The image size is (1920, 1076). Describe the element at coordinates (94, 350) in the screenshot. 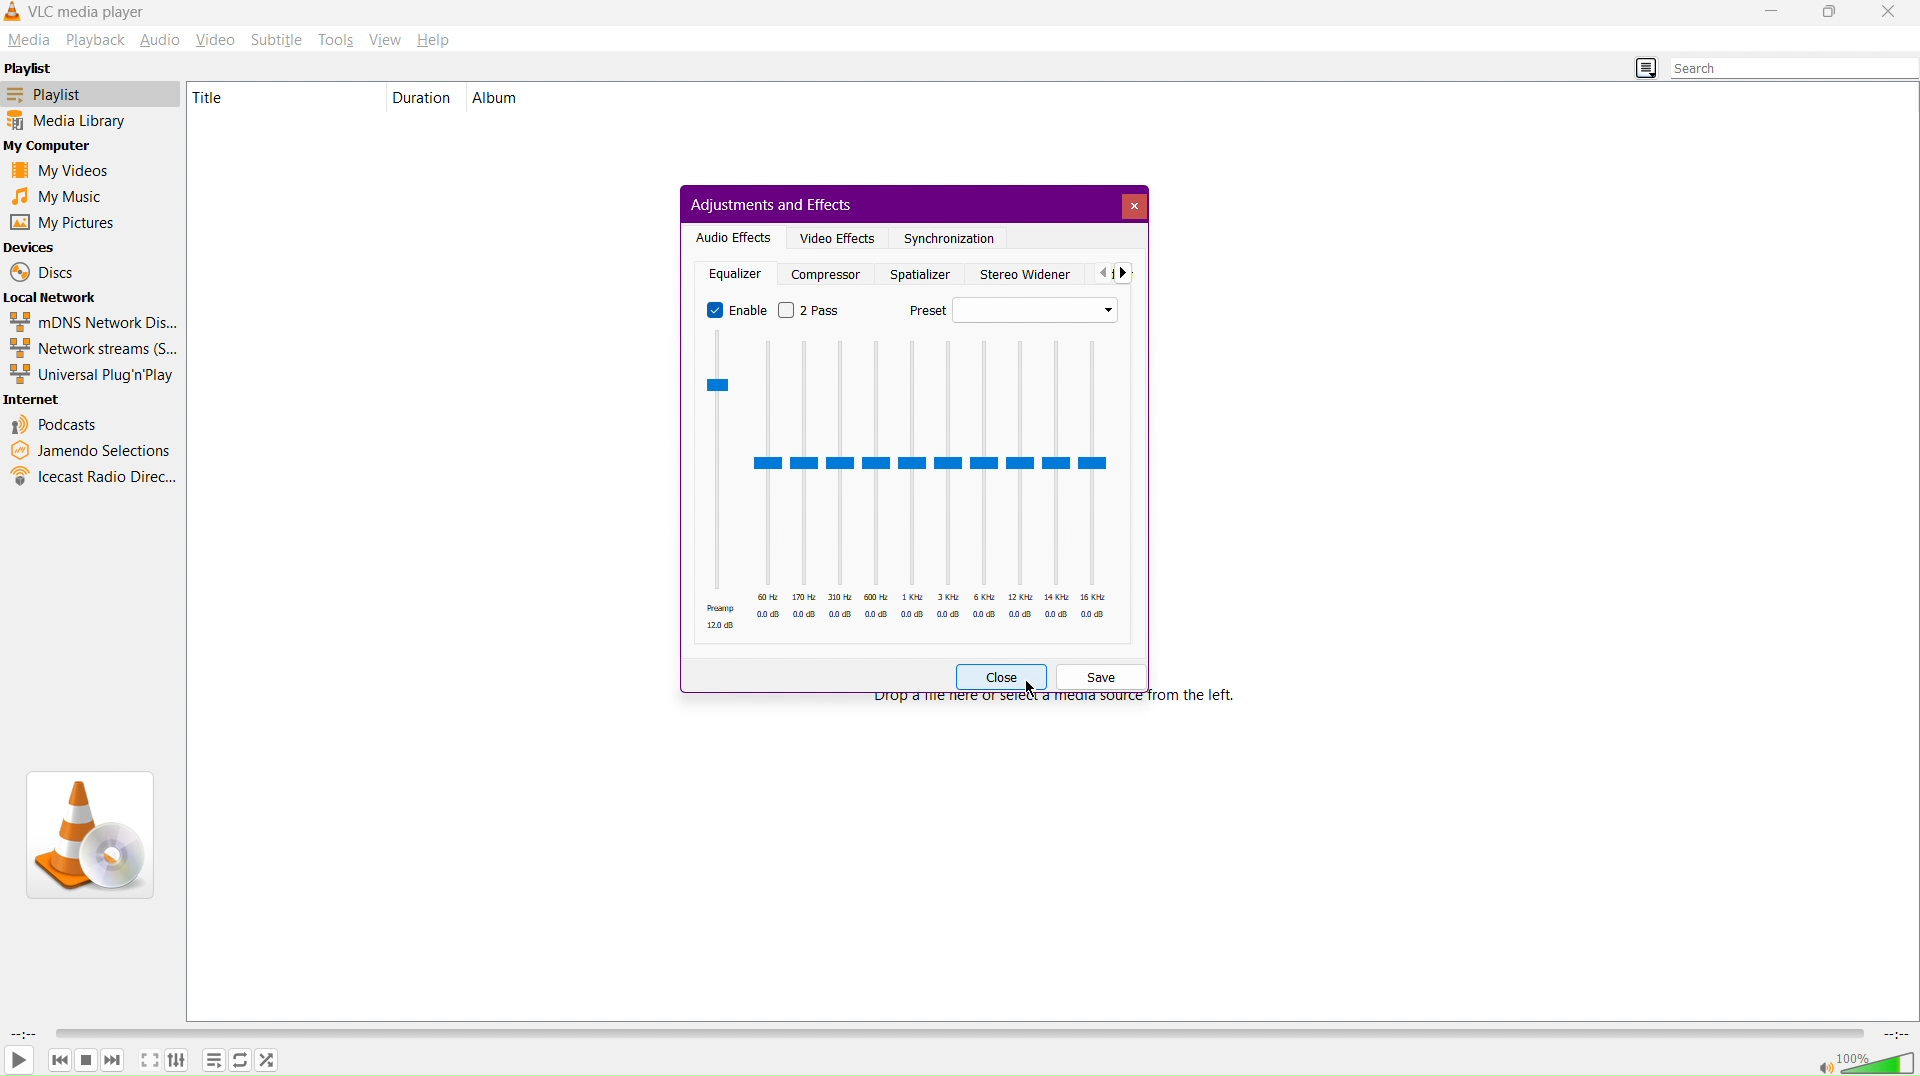

I see `Network streams` at that location.